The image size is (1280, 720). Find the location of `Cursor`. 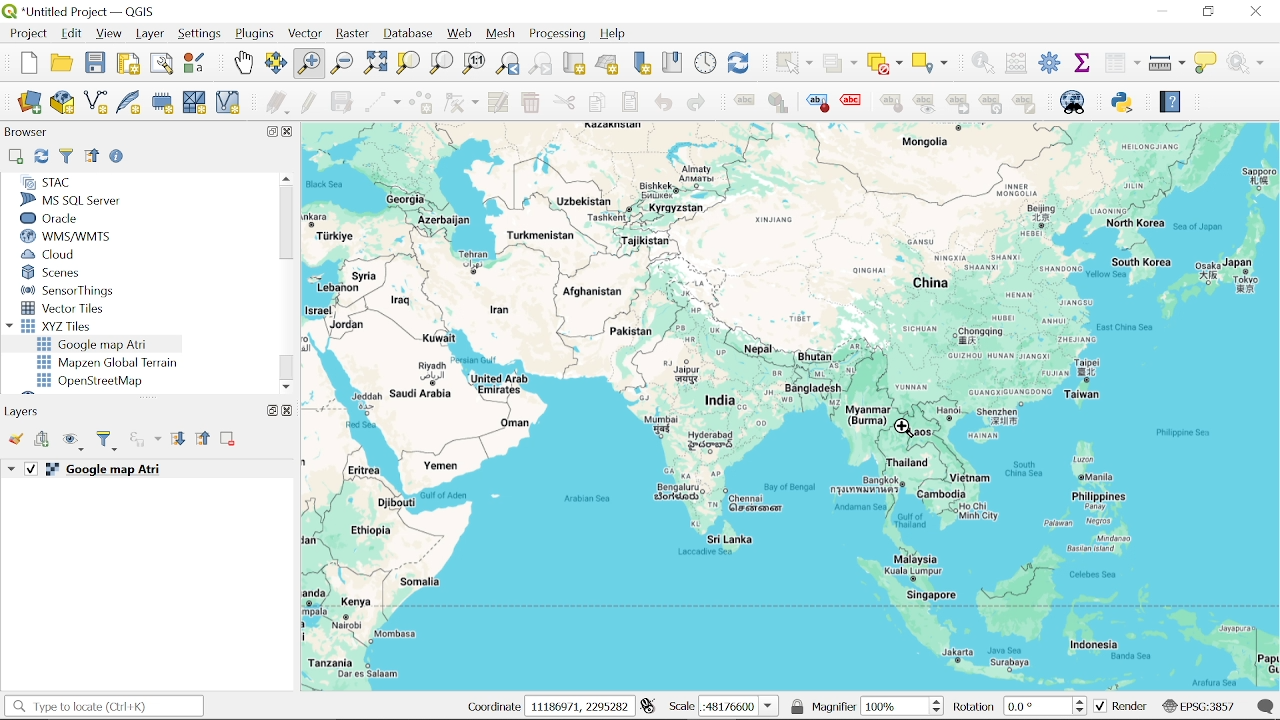

Cursor is located at coordinates (906, 431).